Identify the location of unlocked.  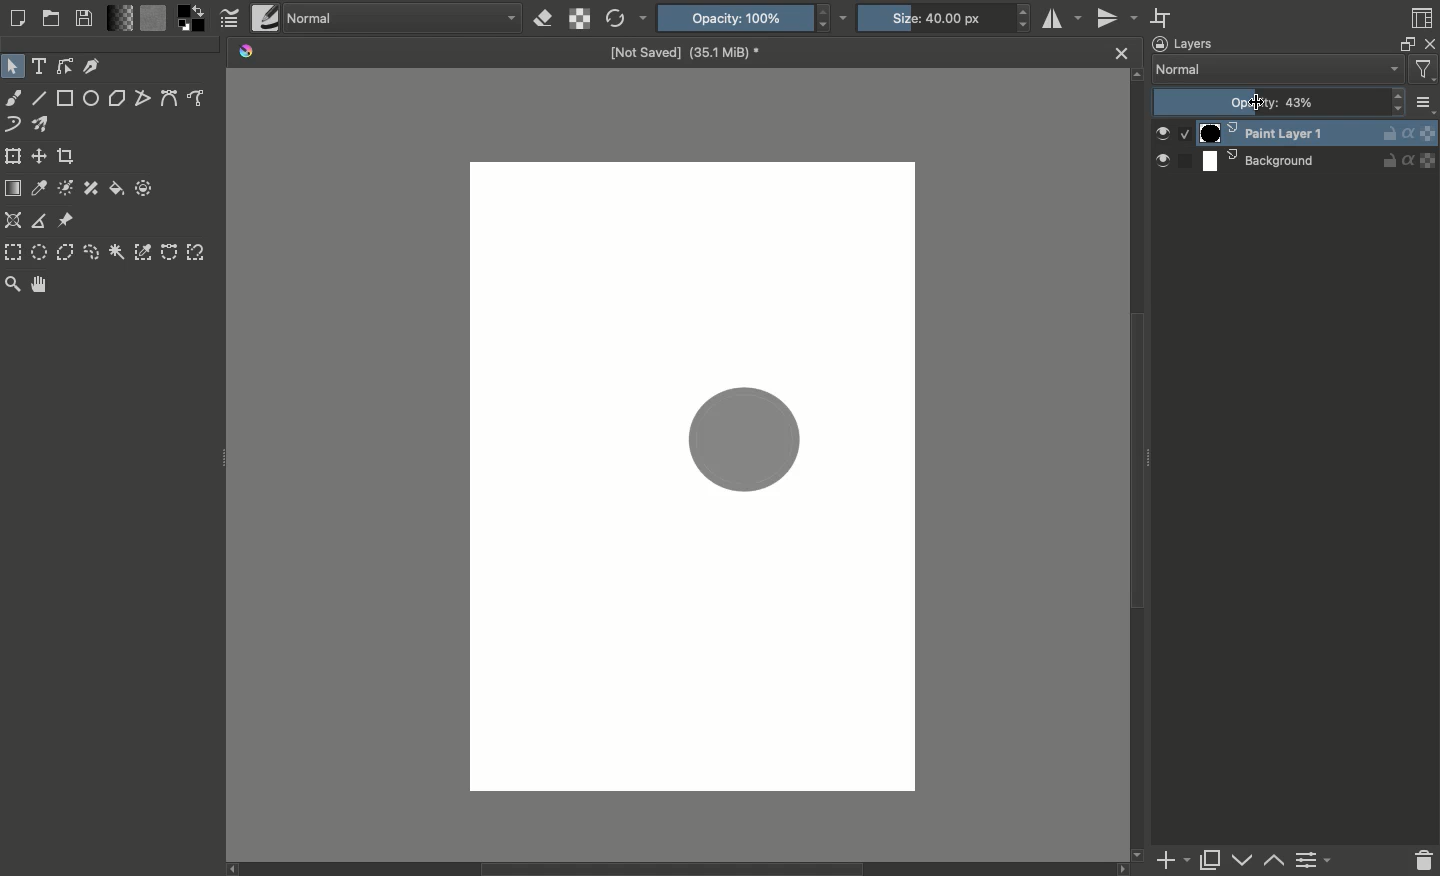
(1389, 160).